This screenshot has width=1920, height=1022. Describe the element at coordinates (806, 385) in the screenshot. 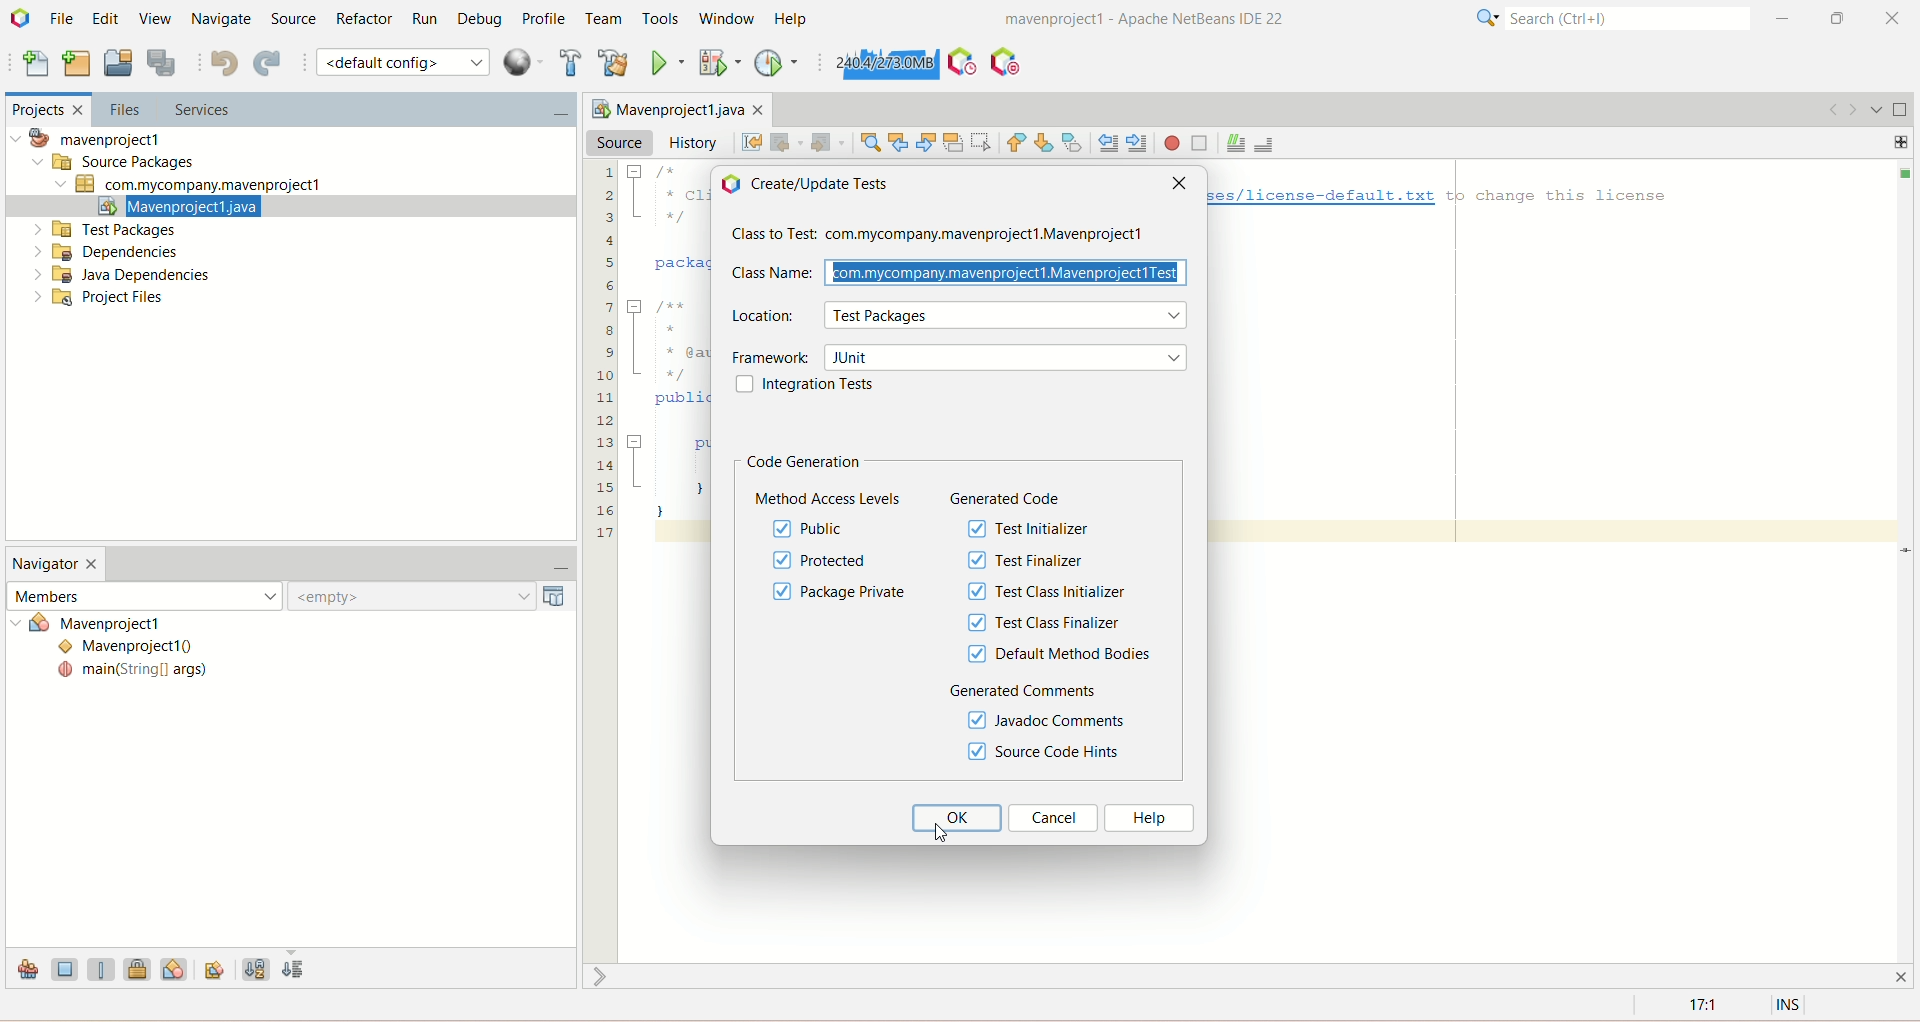

I see `integration tests` at that location.